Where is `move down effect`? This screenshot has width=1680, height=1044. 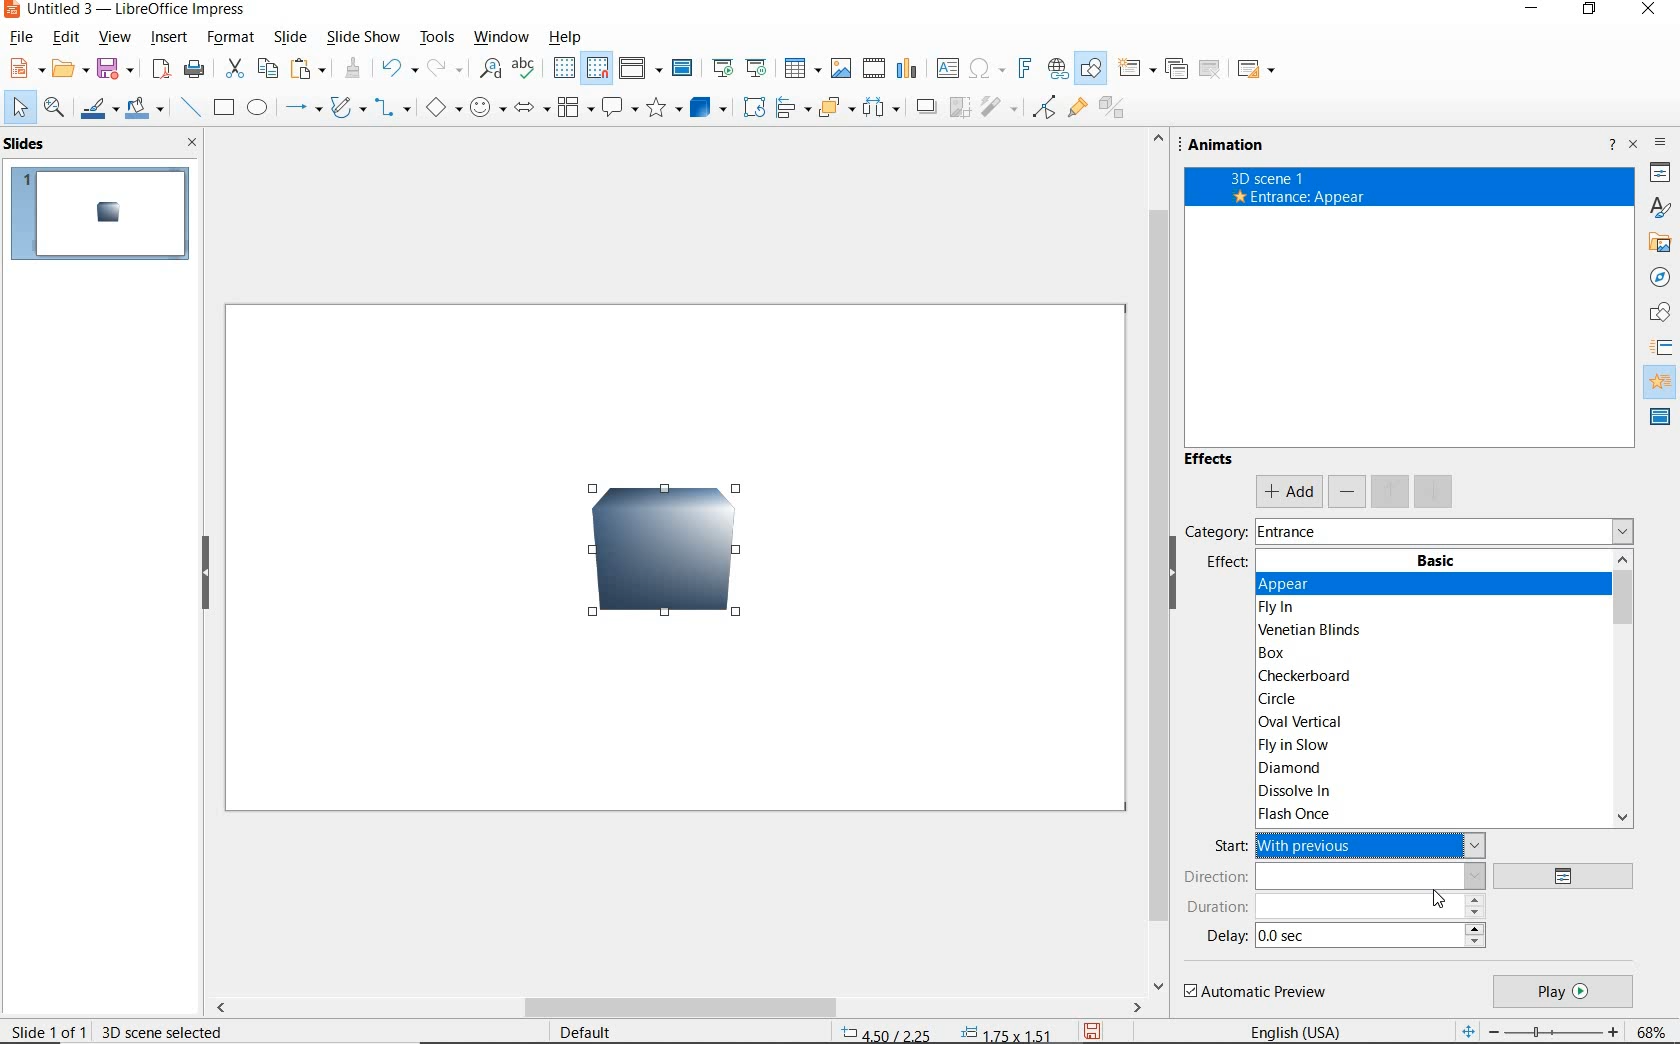 move down effect is located at coordinates (1432, 490).